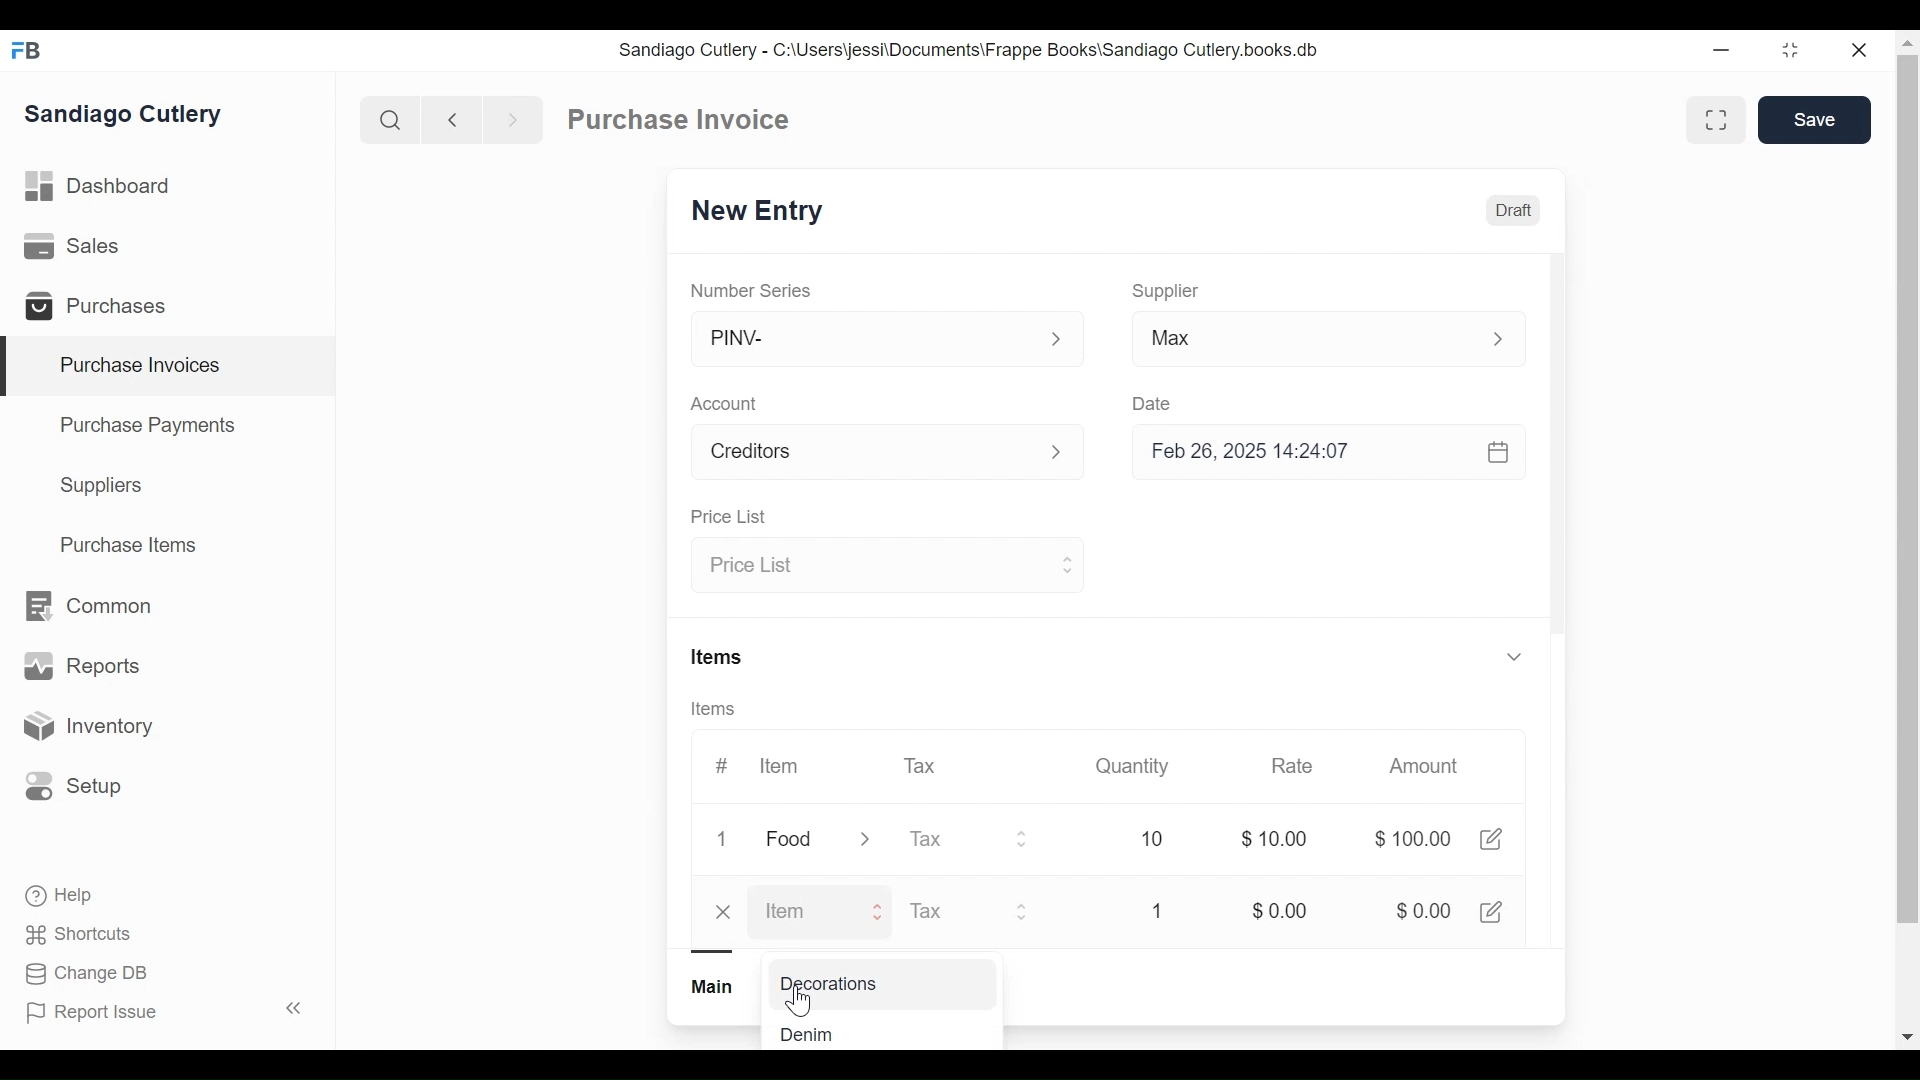 Image resolution: width=1920 pixels, height=1080 pixels. What do you see at coordinates (1906, 1038) in the screenshot?
I see `Scroll down` at bounding box center [1906, 1038].